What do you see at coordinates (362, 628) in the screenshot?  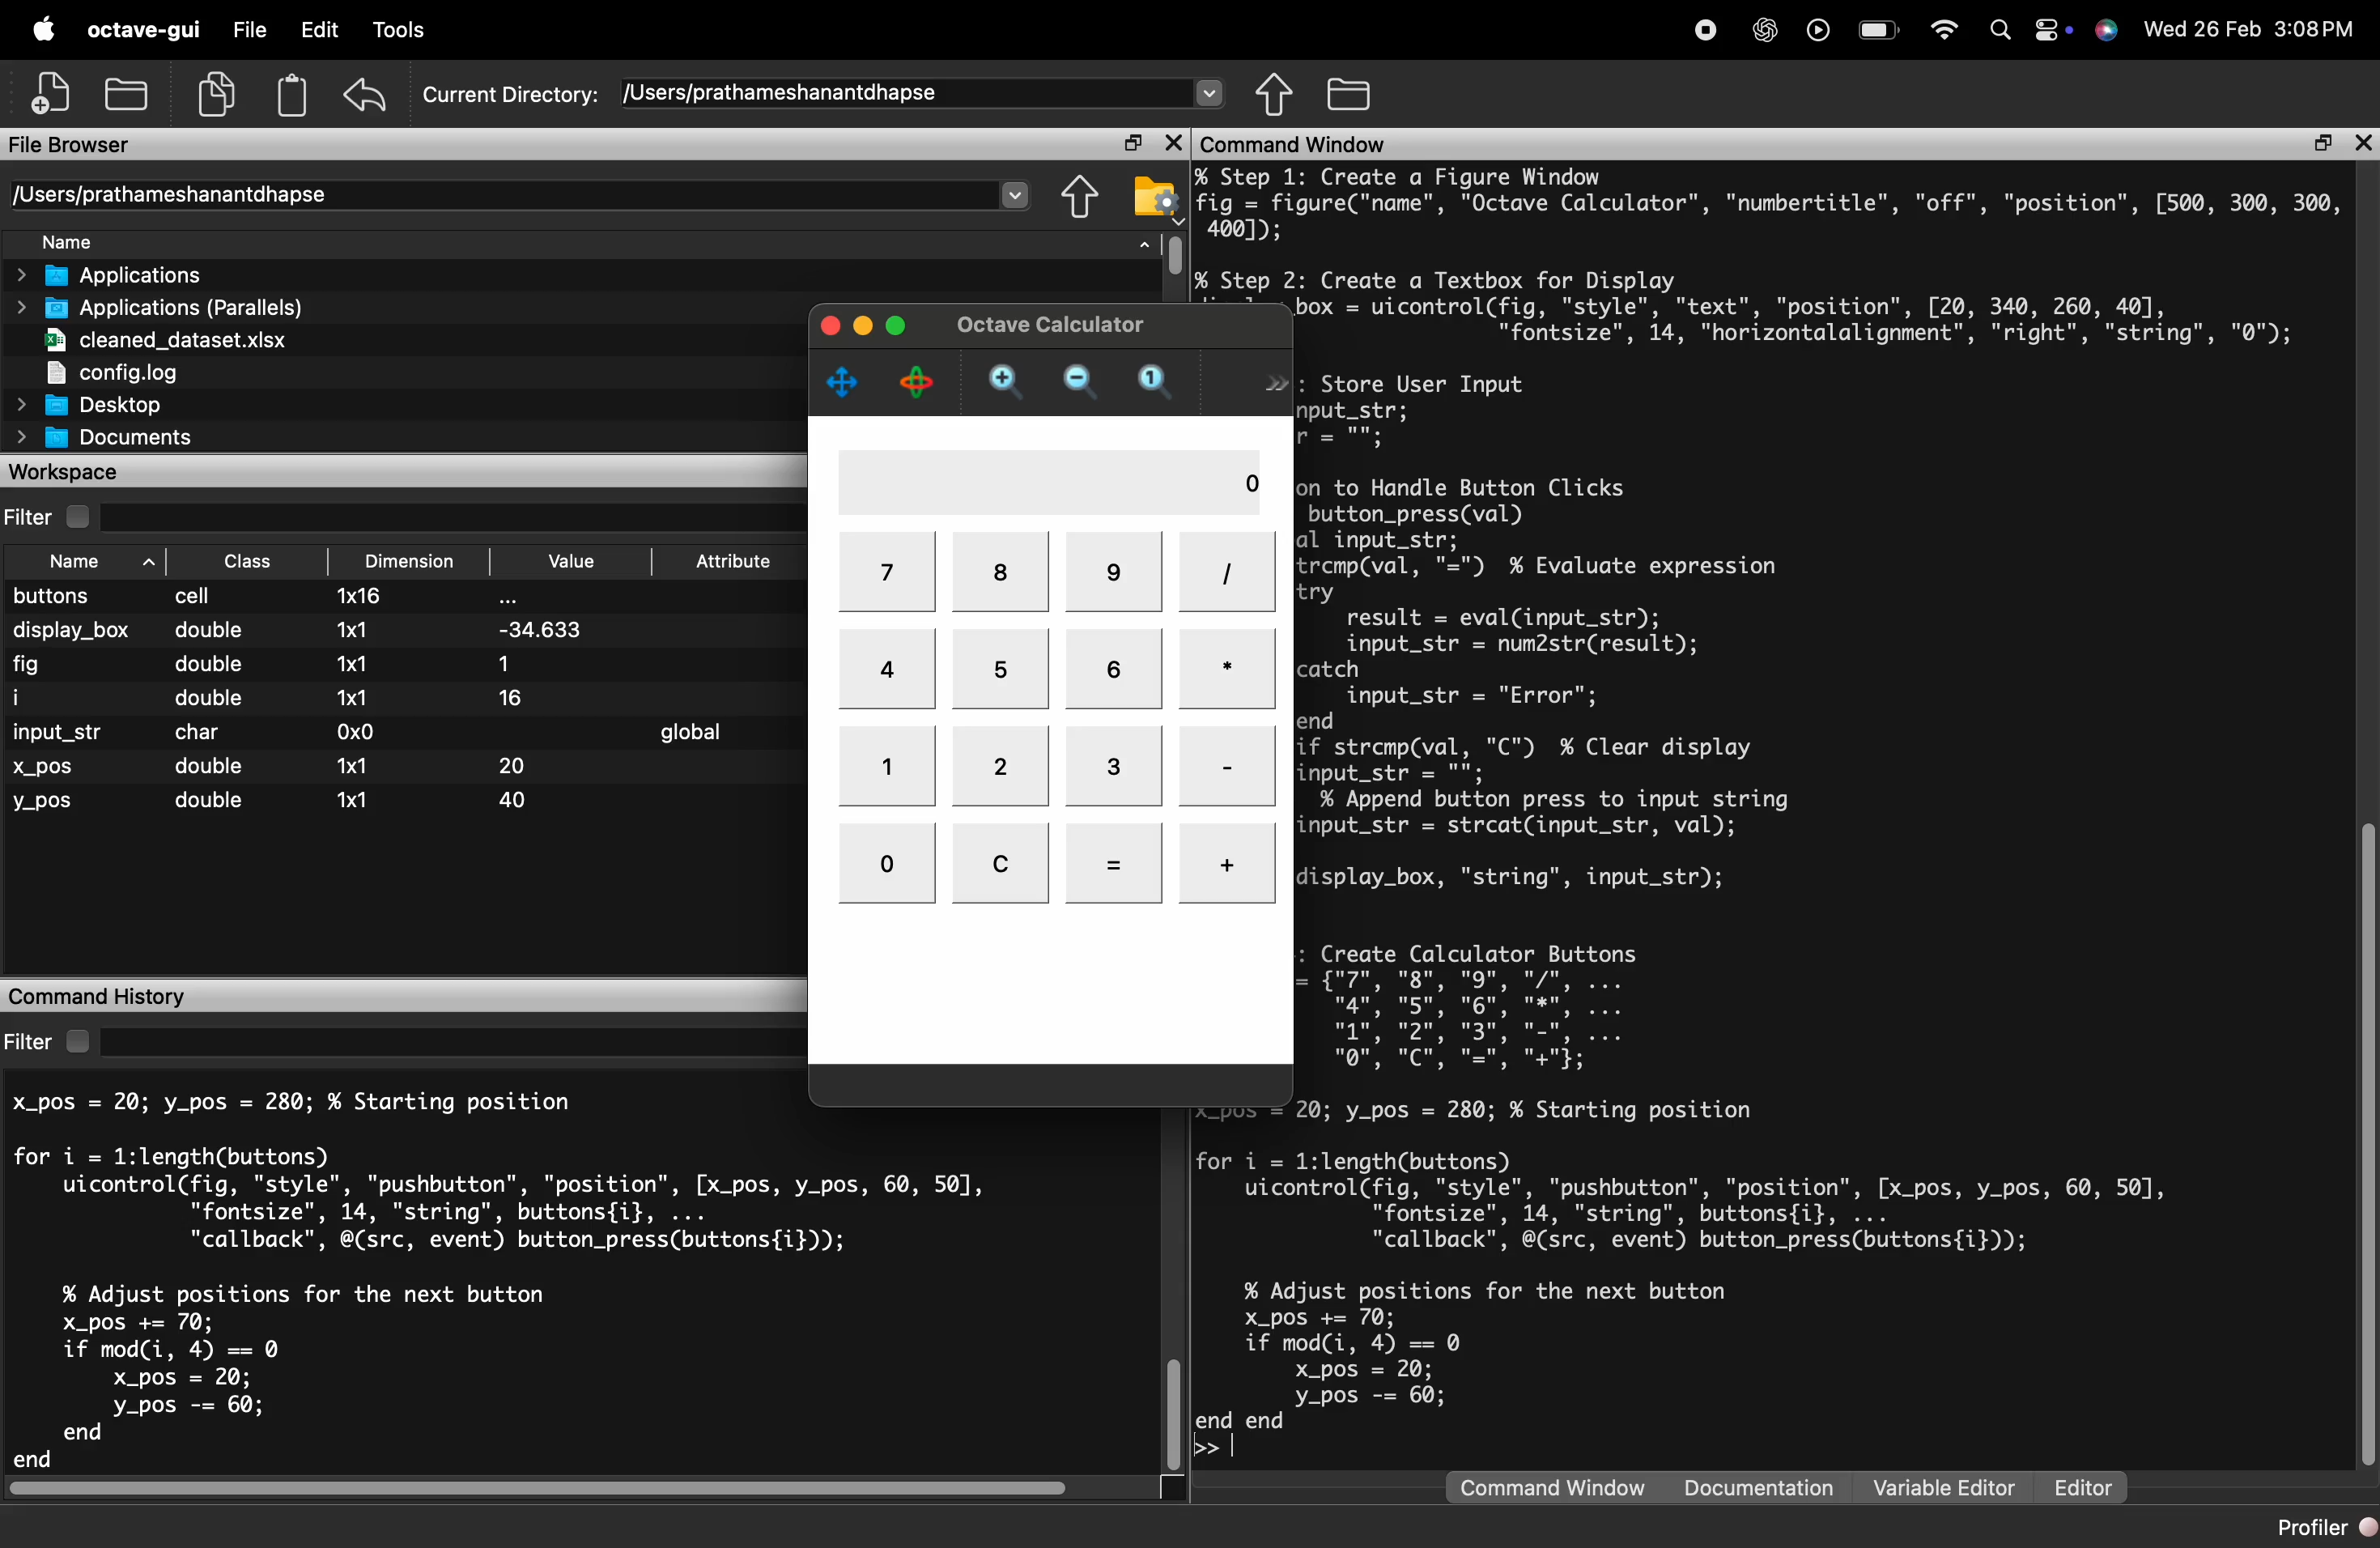 I see `1x1` at bounding box center [362, 628].